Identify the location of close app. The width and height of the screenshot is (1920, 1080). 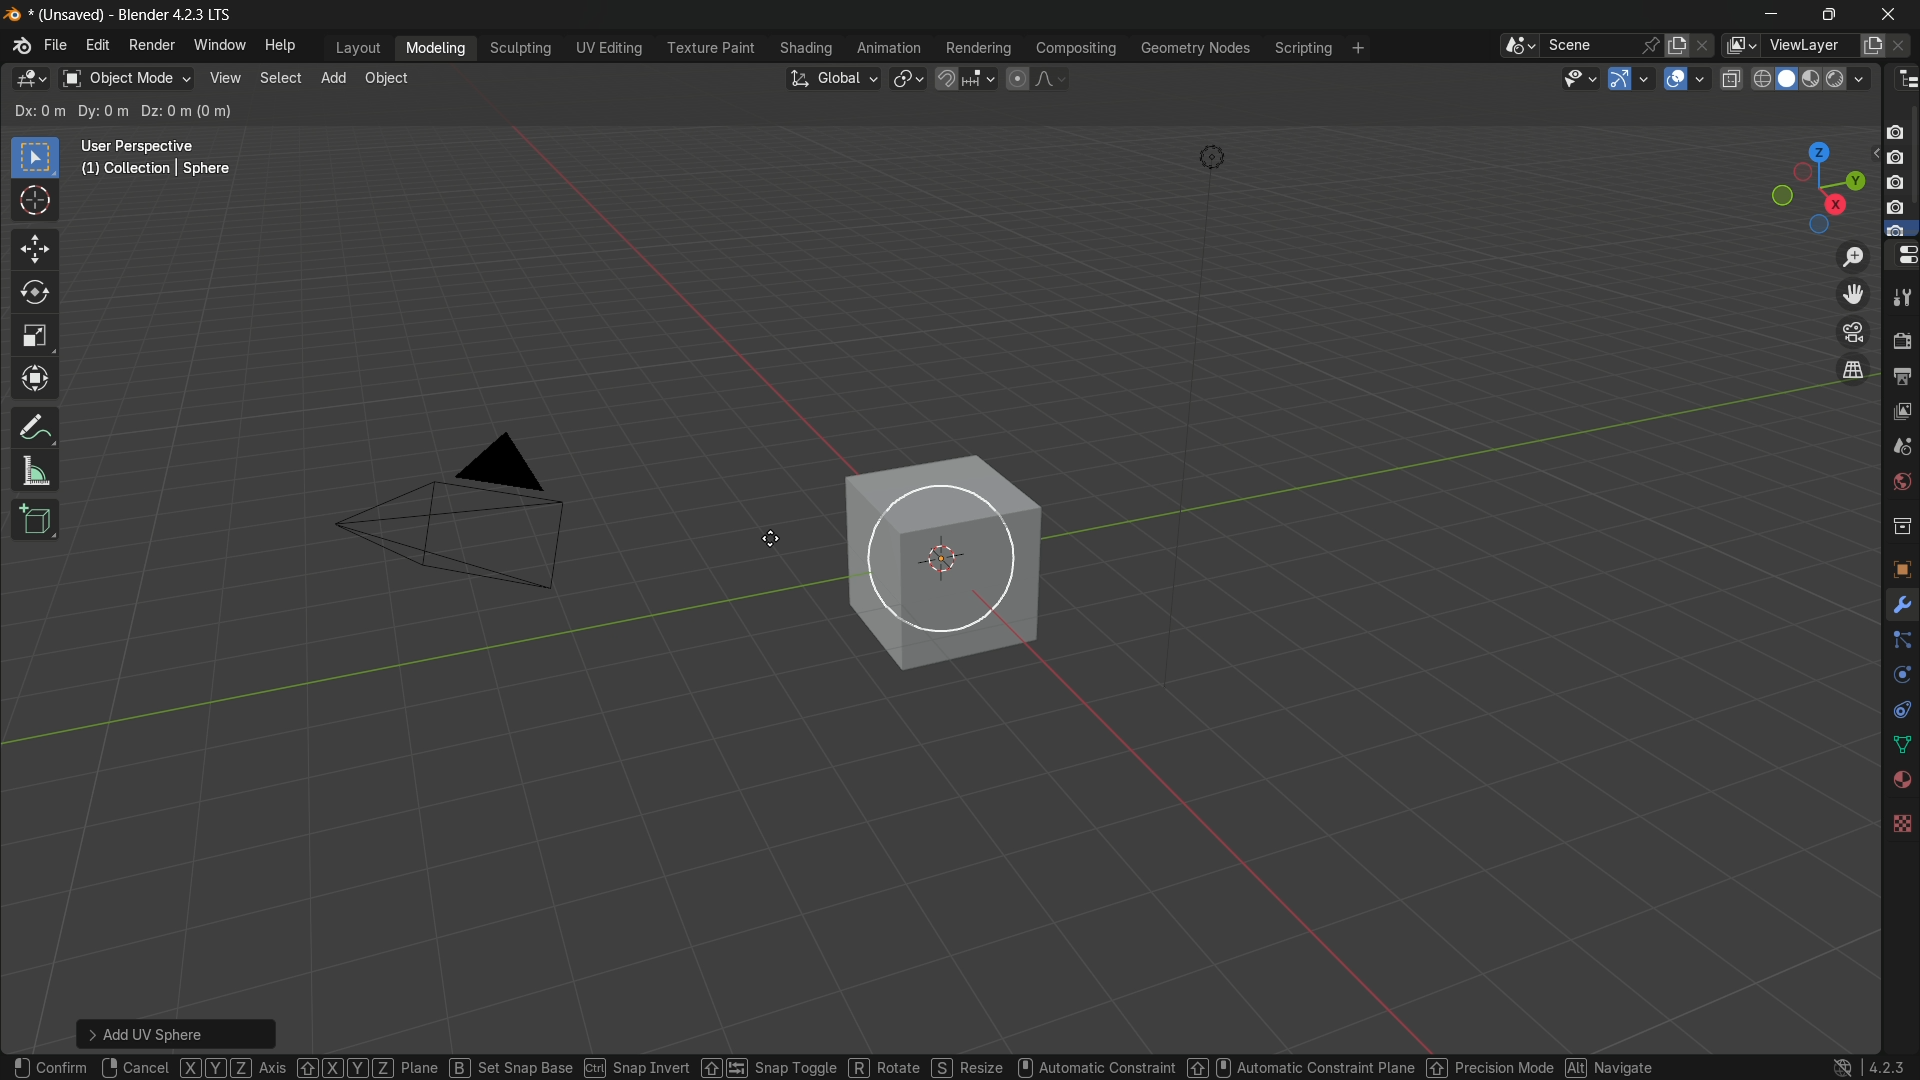
(1892, 14).